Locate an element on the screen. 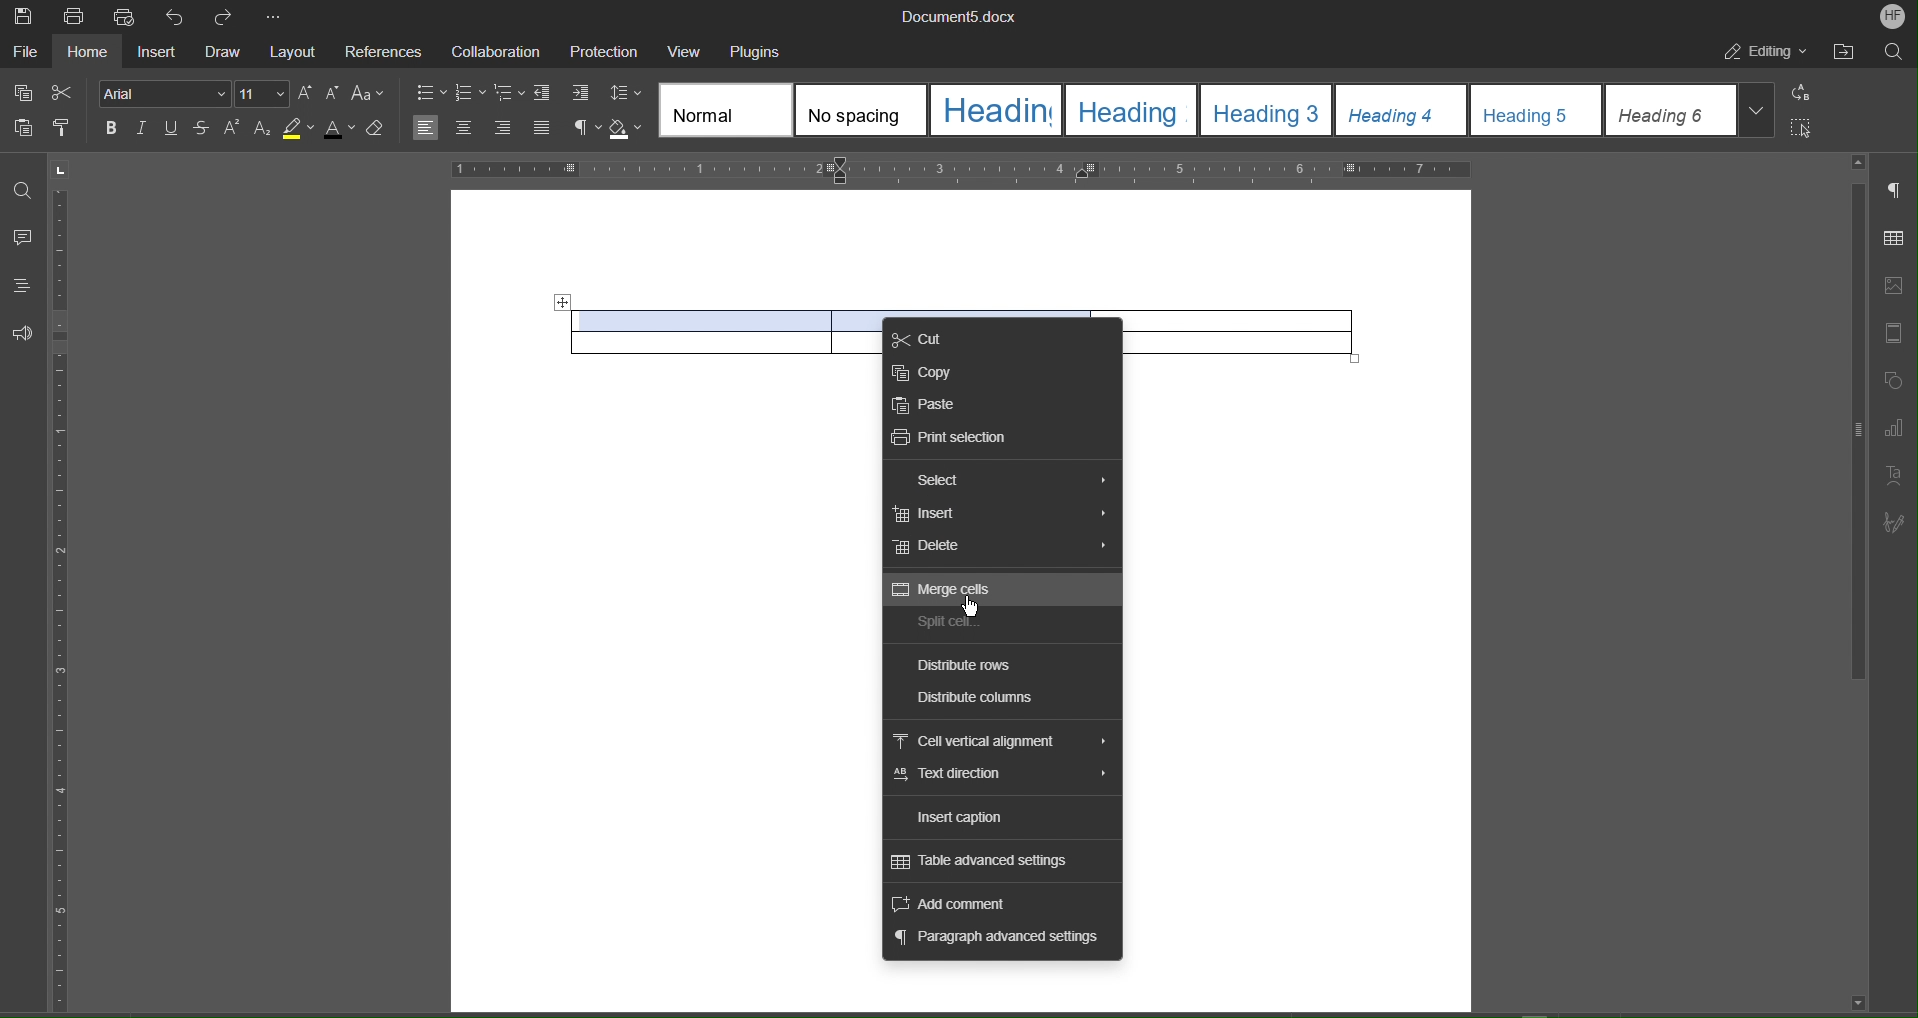 This screenshot has height=1018, width=1918. Bold is located at coordinates (112, 129).